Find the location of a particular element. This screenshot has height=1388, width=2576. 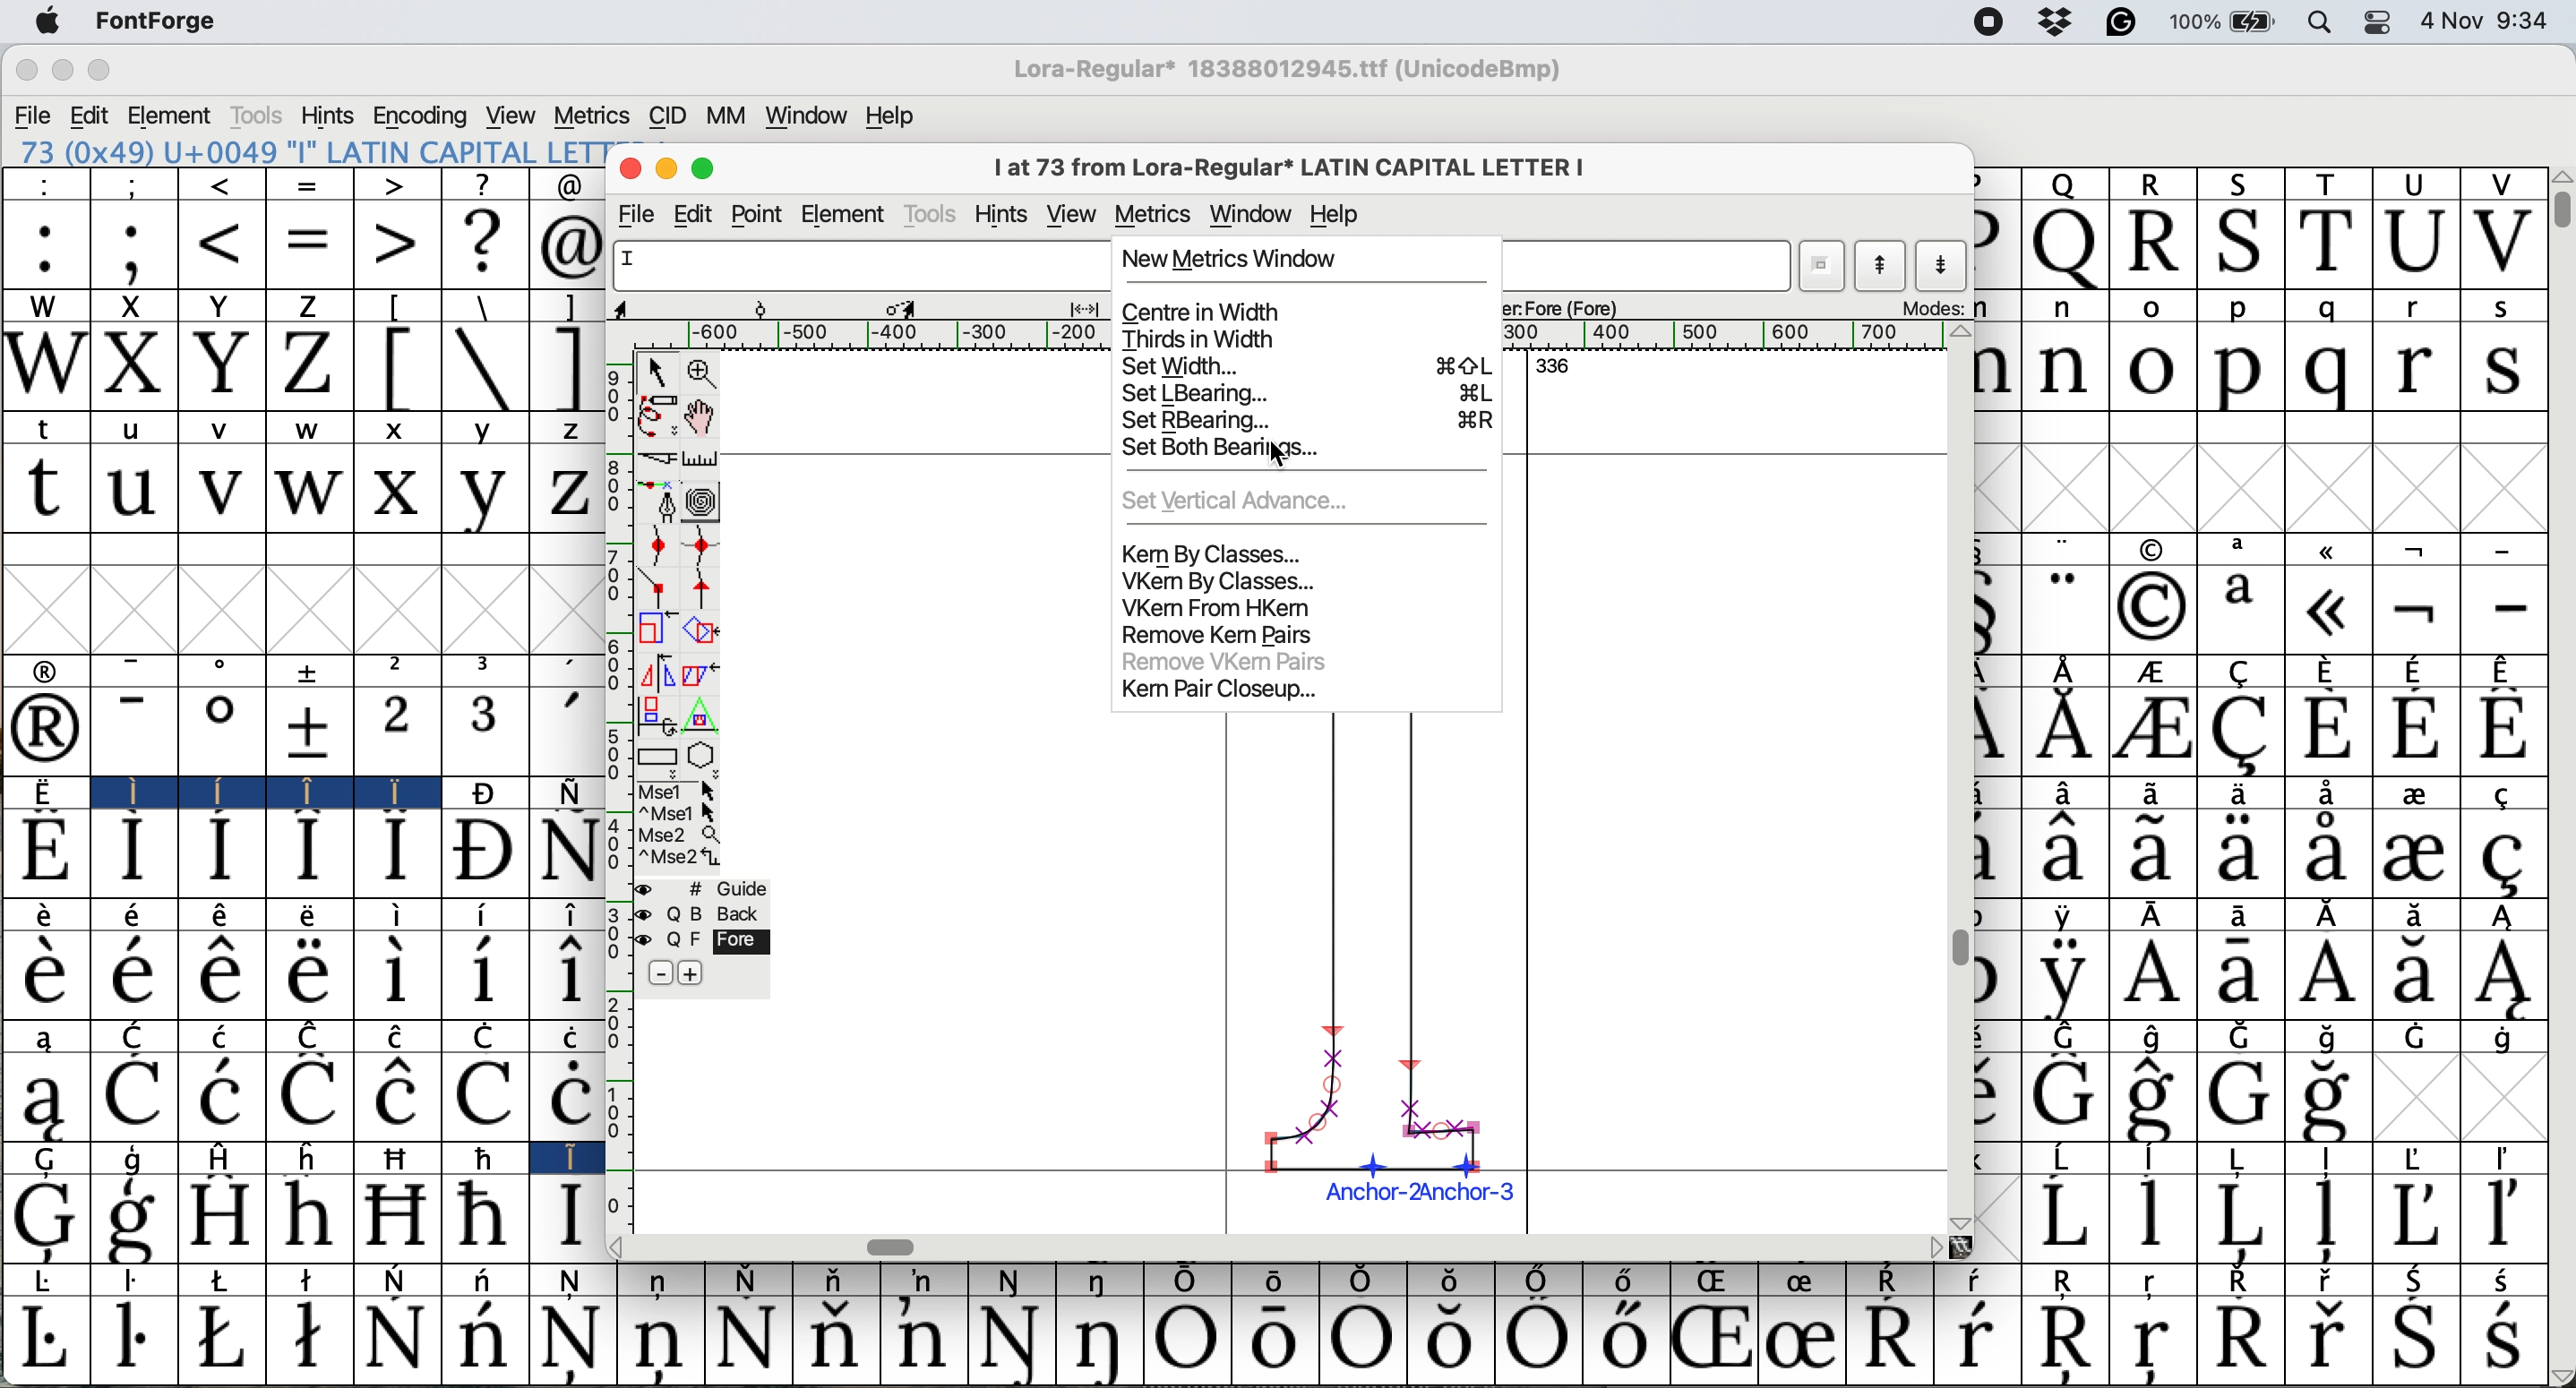

vkem from hkem is located at coordinates (1212, 608).